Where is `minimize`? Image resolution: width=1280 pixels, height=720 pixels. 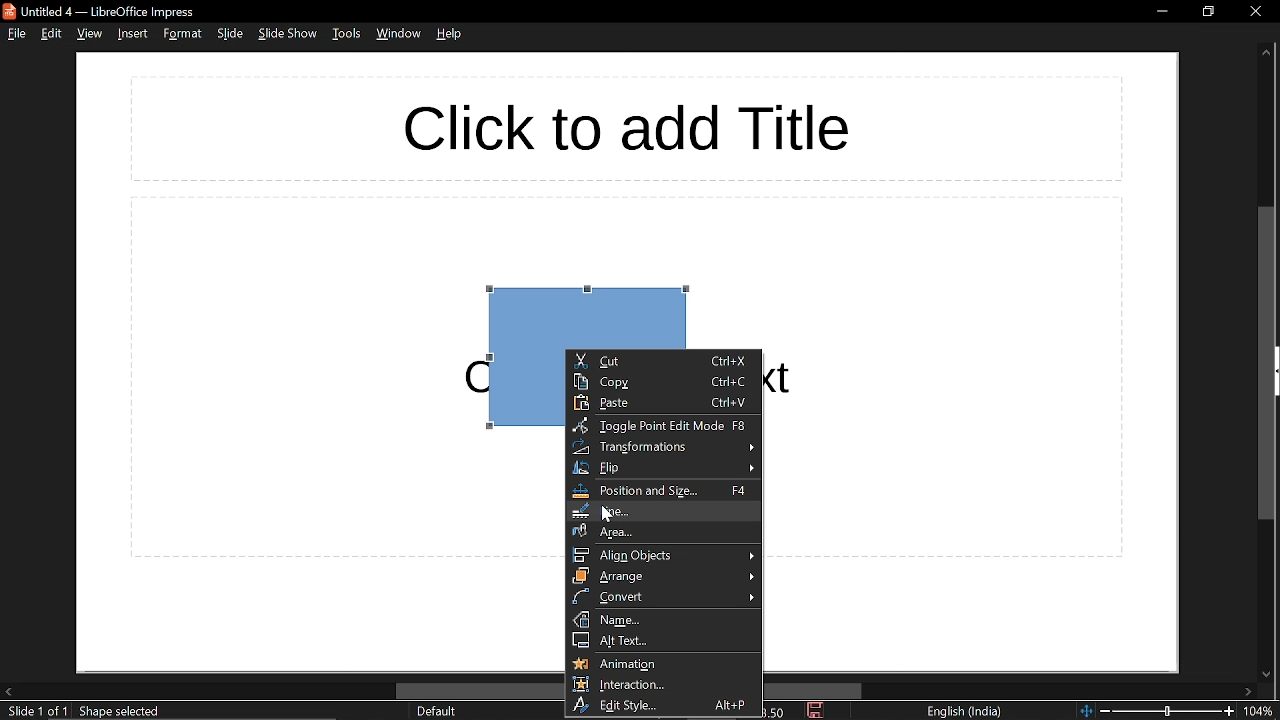 minimize is located at coordinates (1158, 10).